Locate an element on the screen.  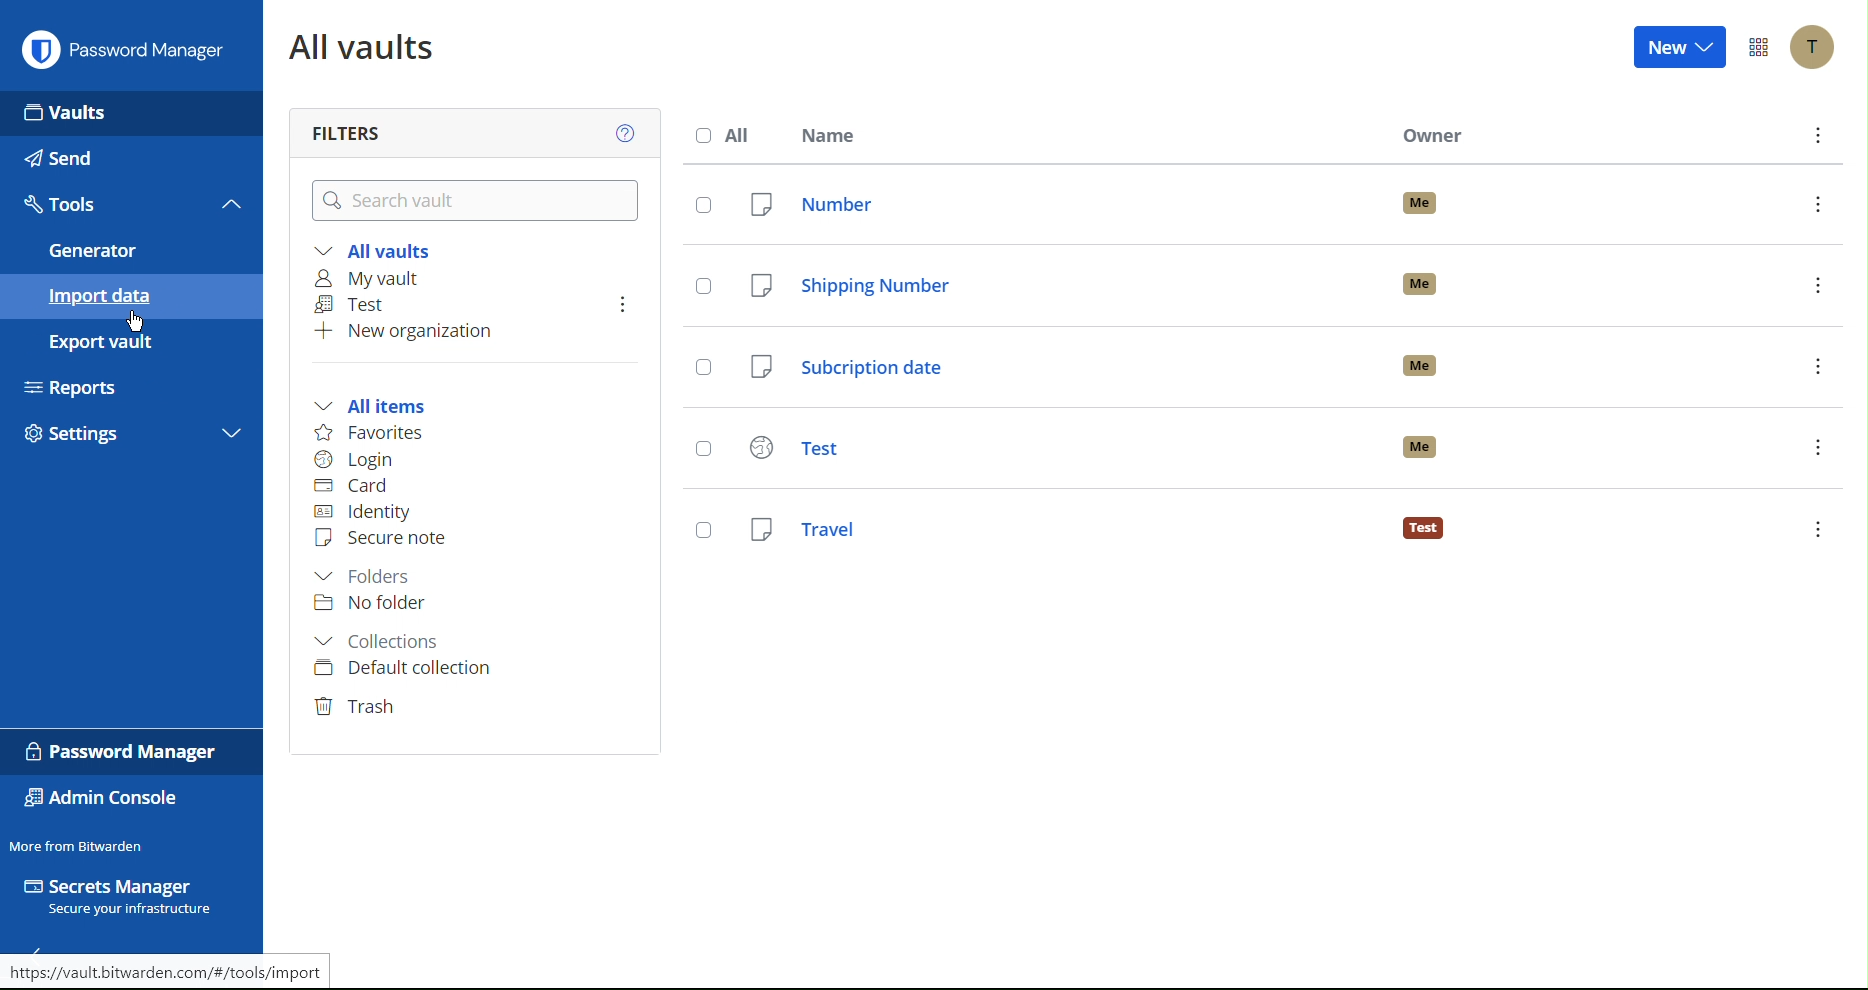
select entry is located at coordinates (705, 368).